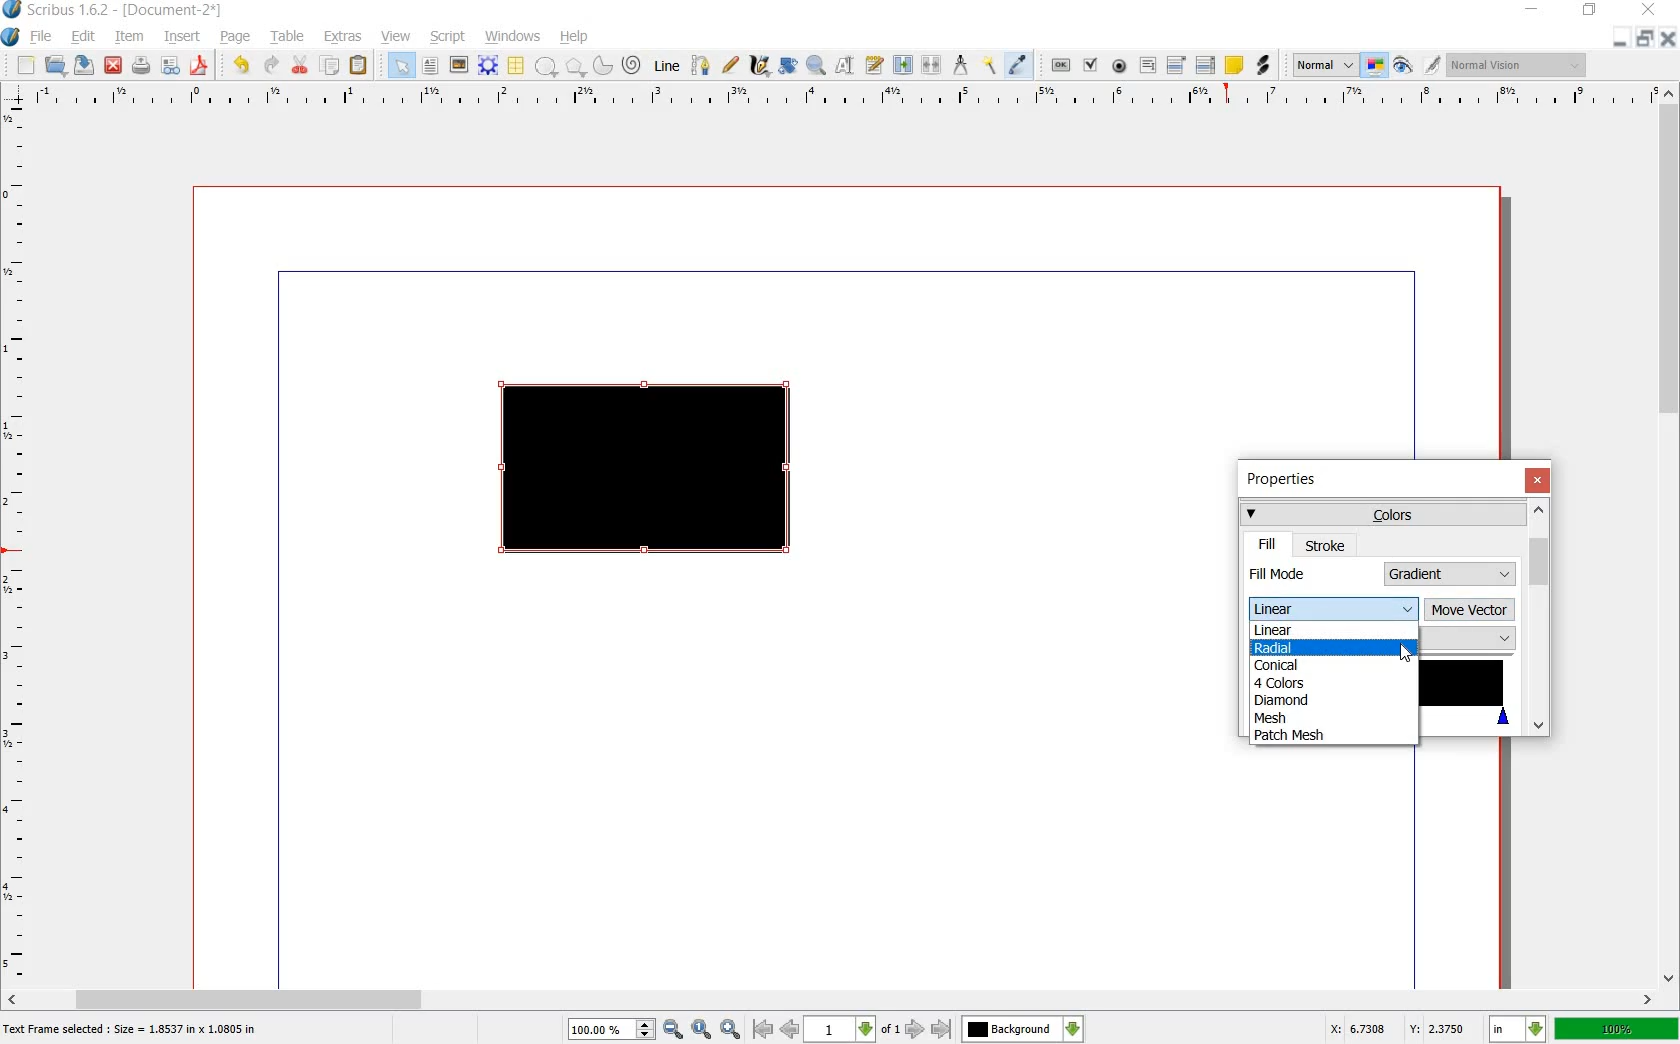  I want to click on save as pdf, so click(199, 66).